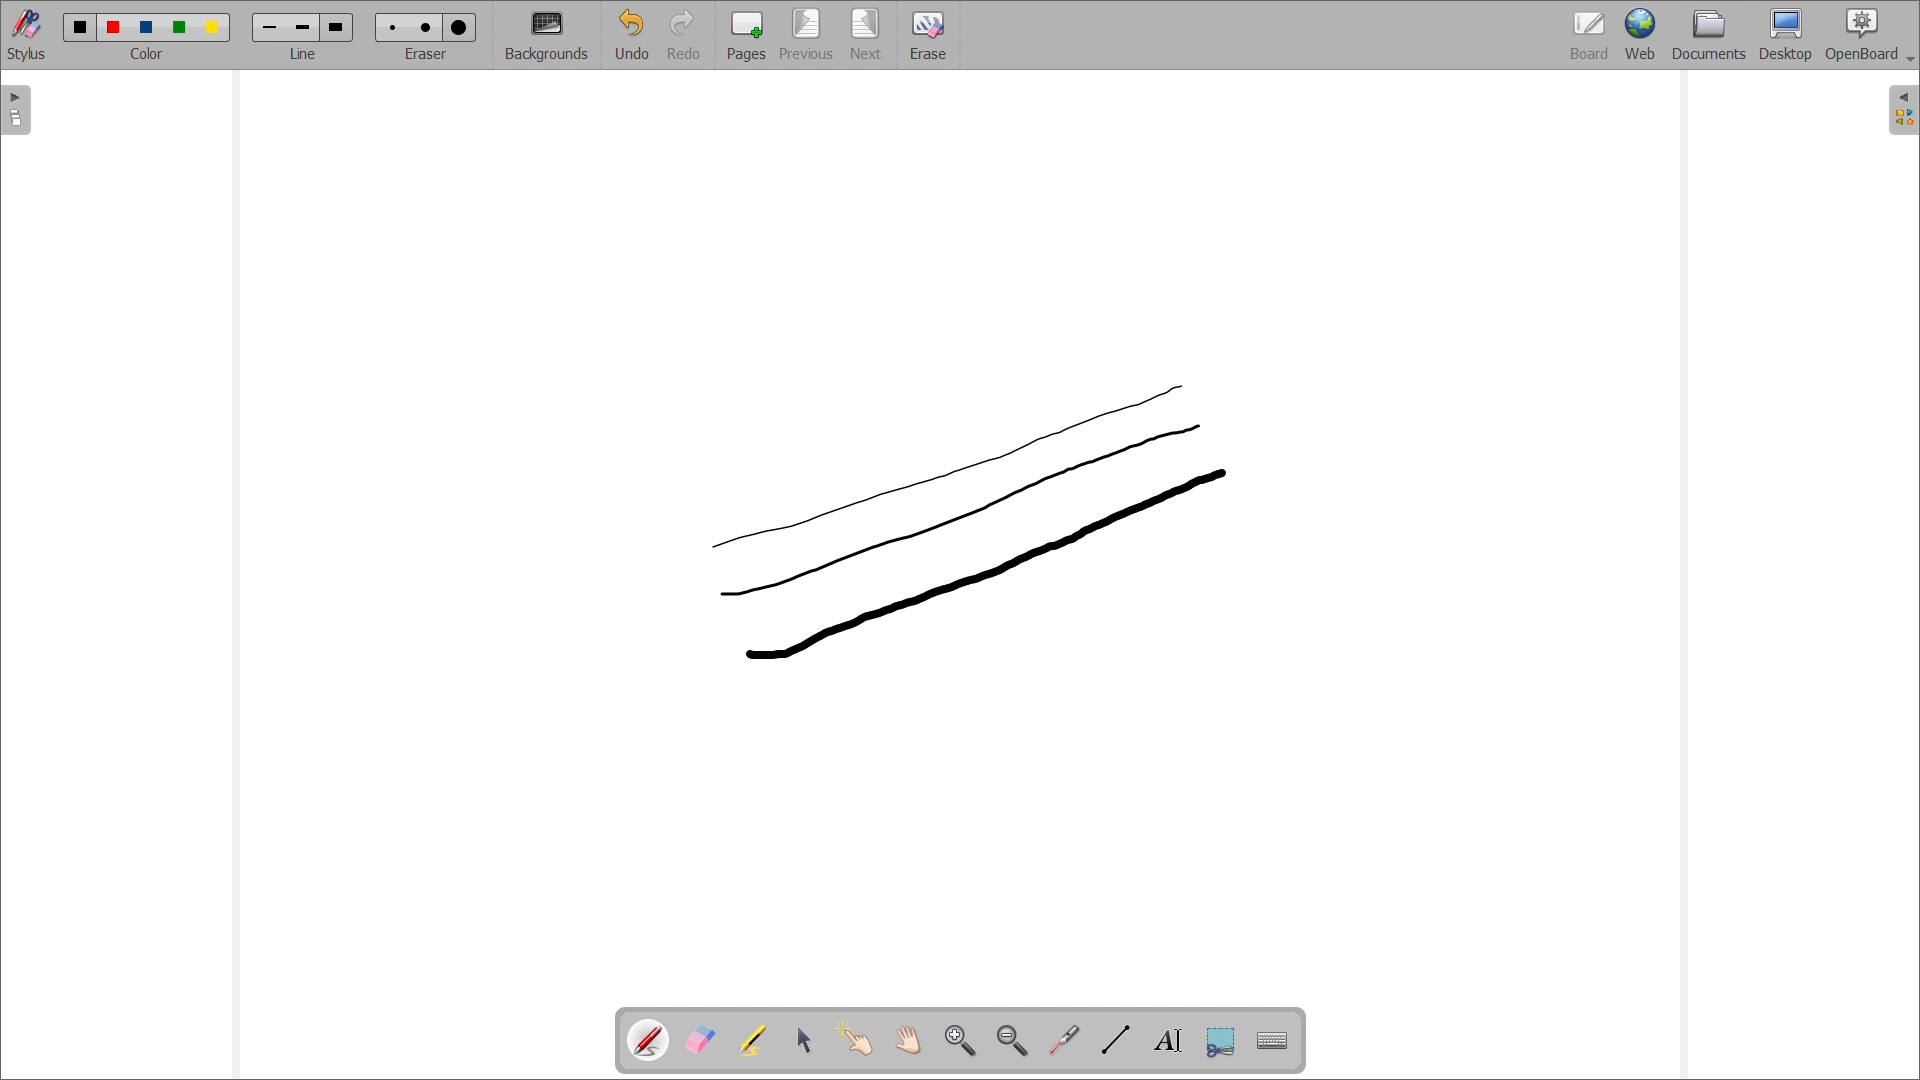 Image resolution: width=1920 pixels, height=1080 pixels. What do you see at coordinates (272, 29) in the screenshot?
I see `line width size` at bounding box center [272, 29].